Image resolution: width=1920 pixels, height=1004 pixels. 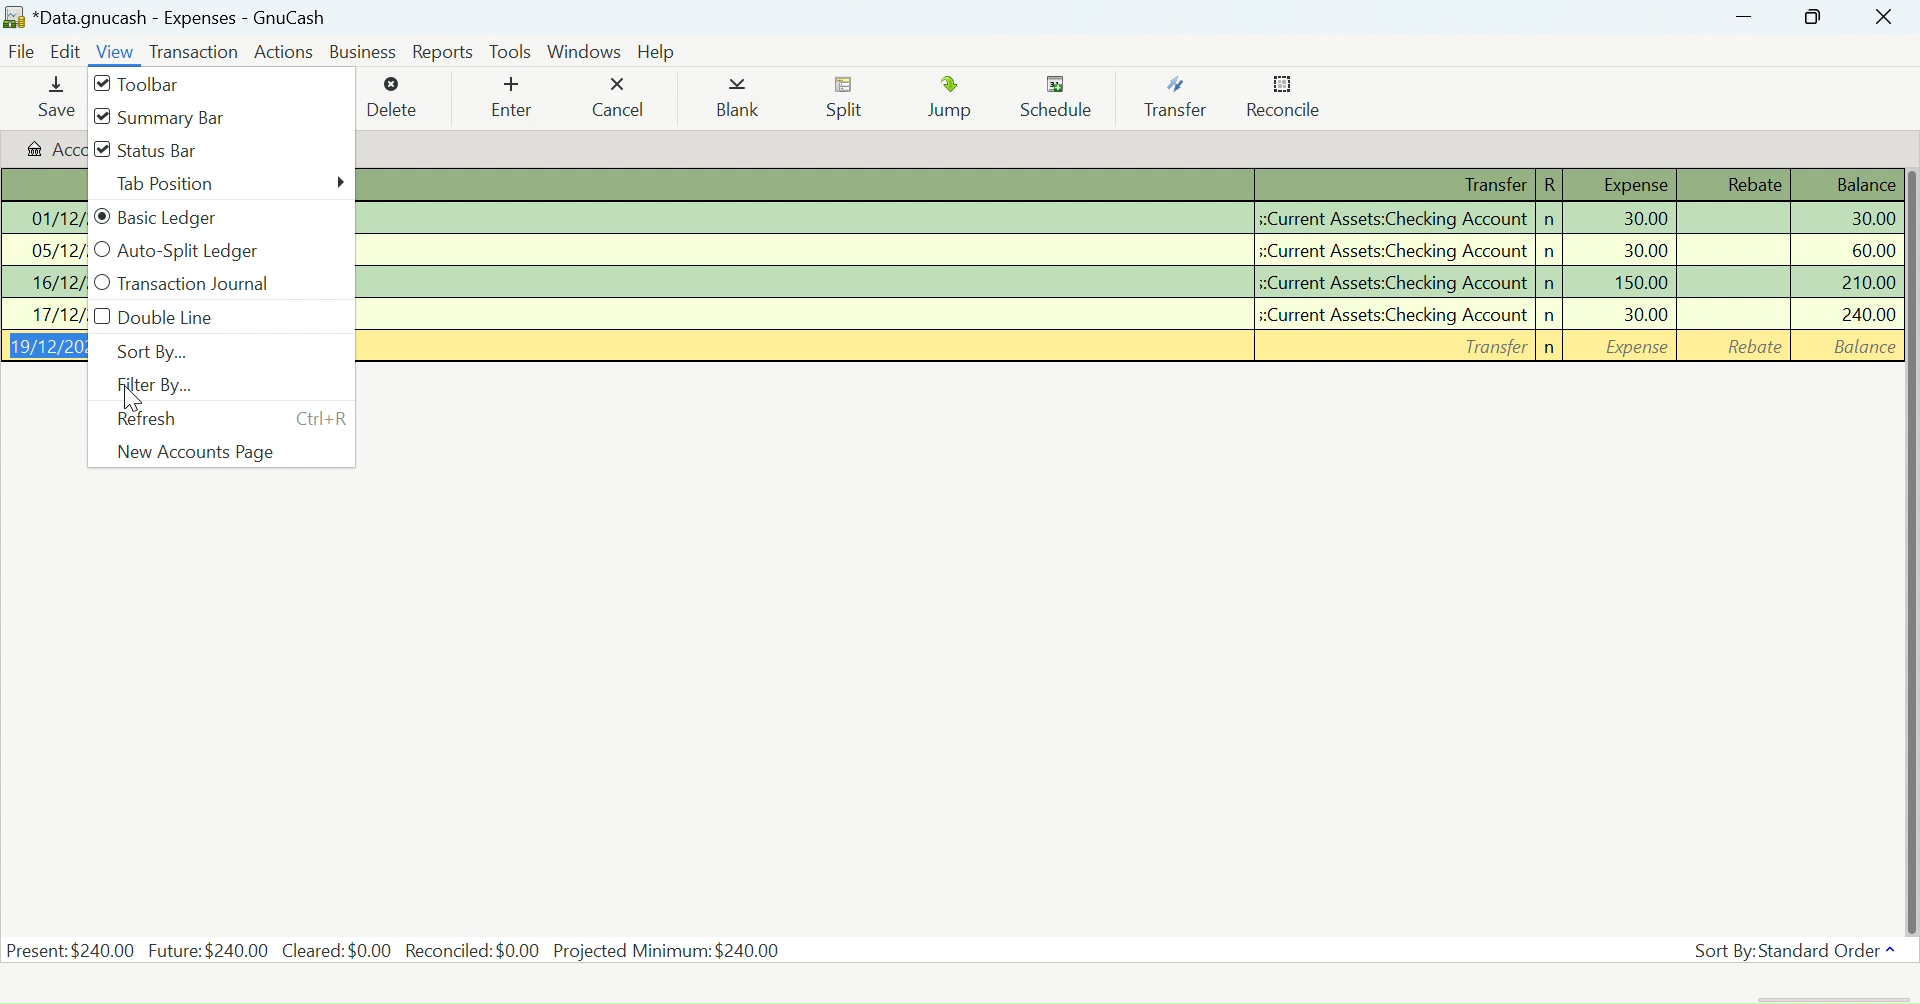 What do you see at coordinates (188, 118) in the screenshot?
I see `Summary Bar` at bounding box center [188, 118].